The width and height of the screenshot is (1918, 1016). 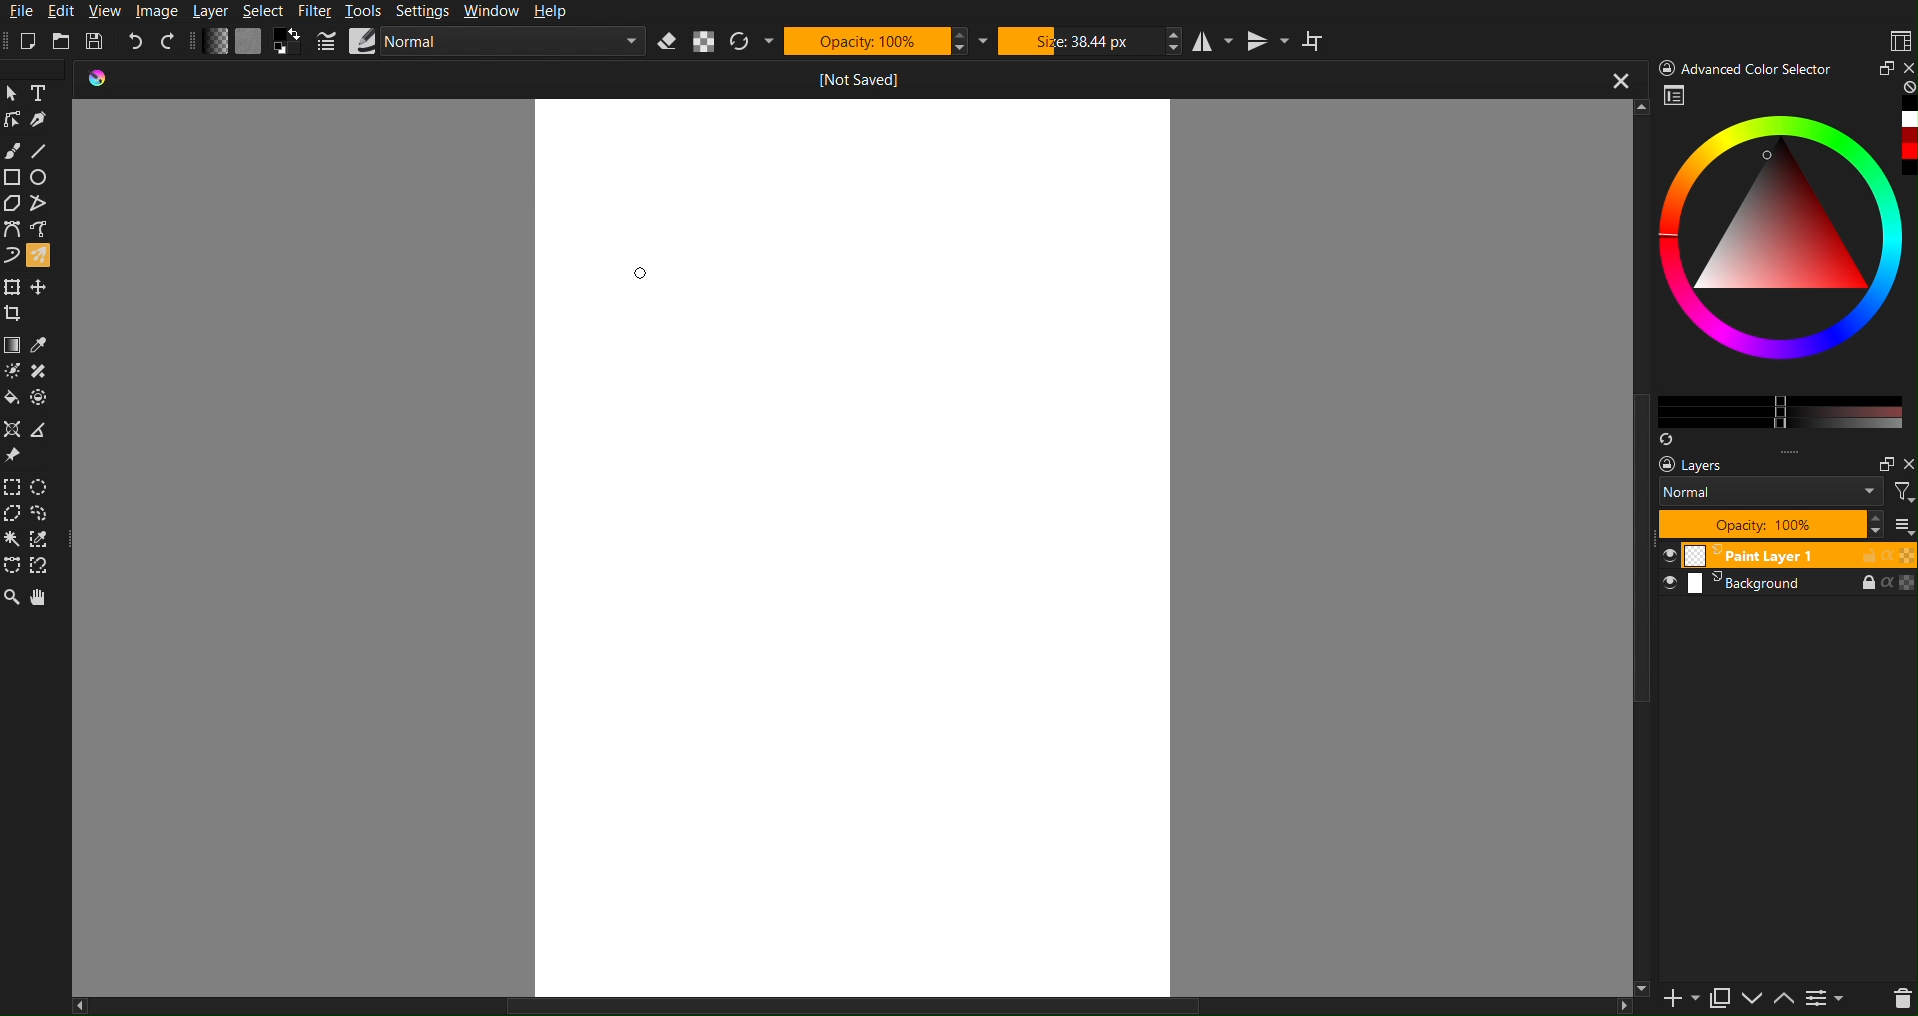 I want to click on Measure Tool, so click(x=45, y=430).